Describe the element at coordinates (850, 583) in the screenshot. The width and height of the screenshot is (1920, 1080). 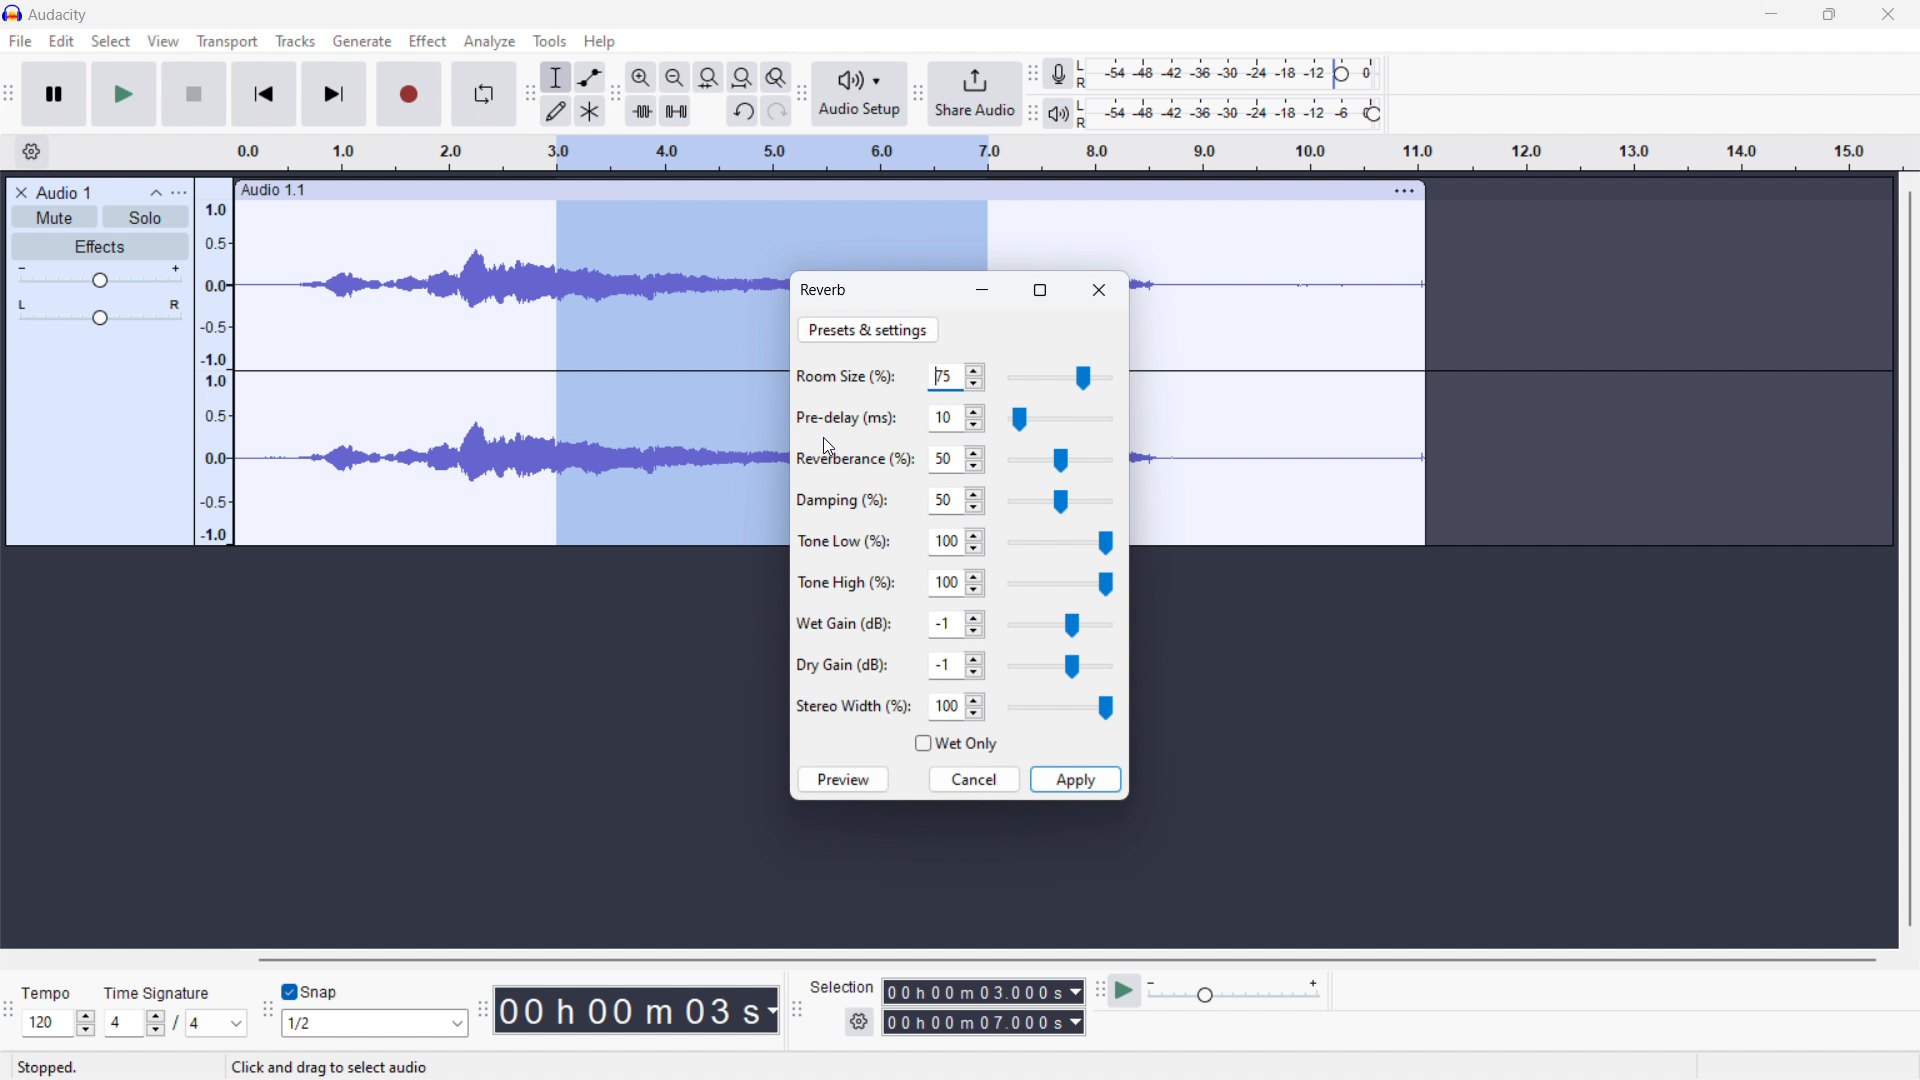
I see `Tone High (%):` at that location.